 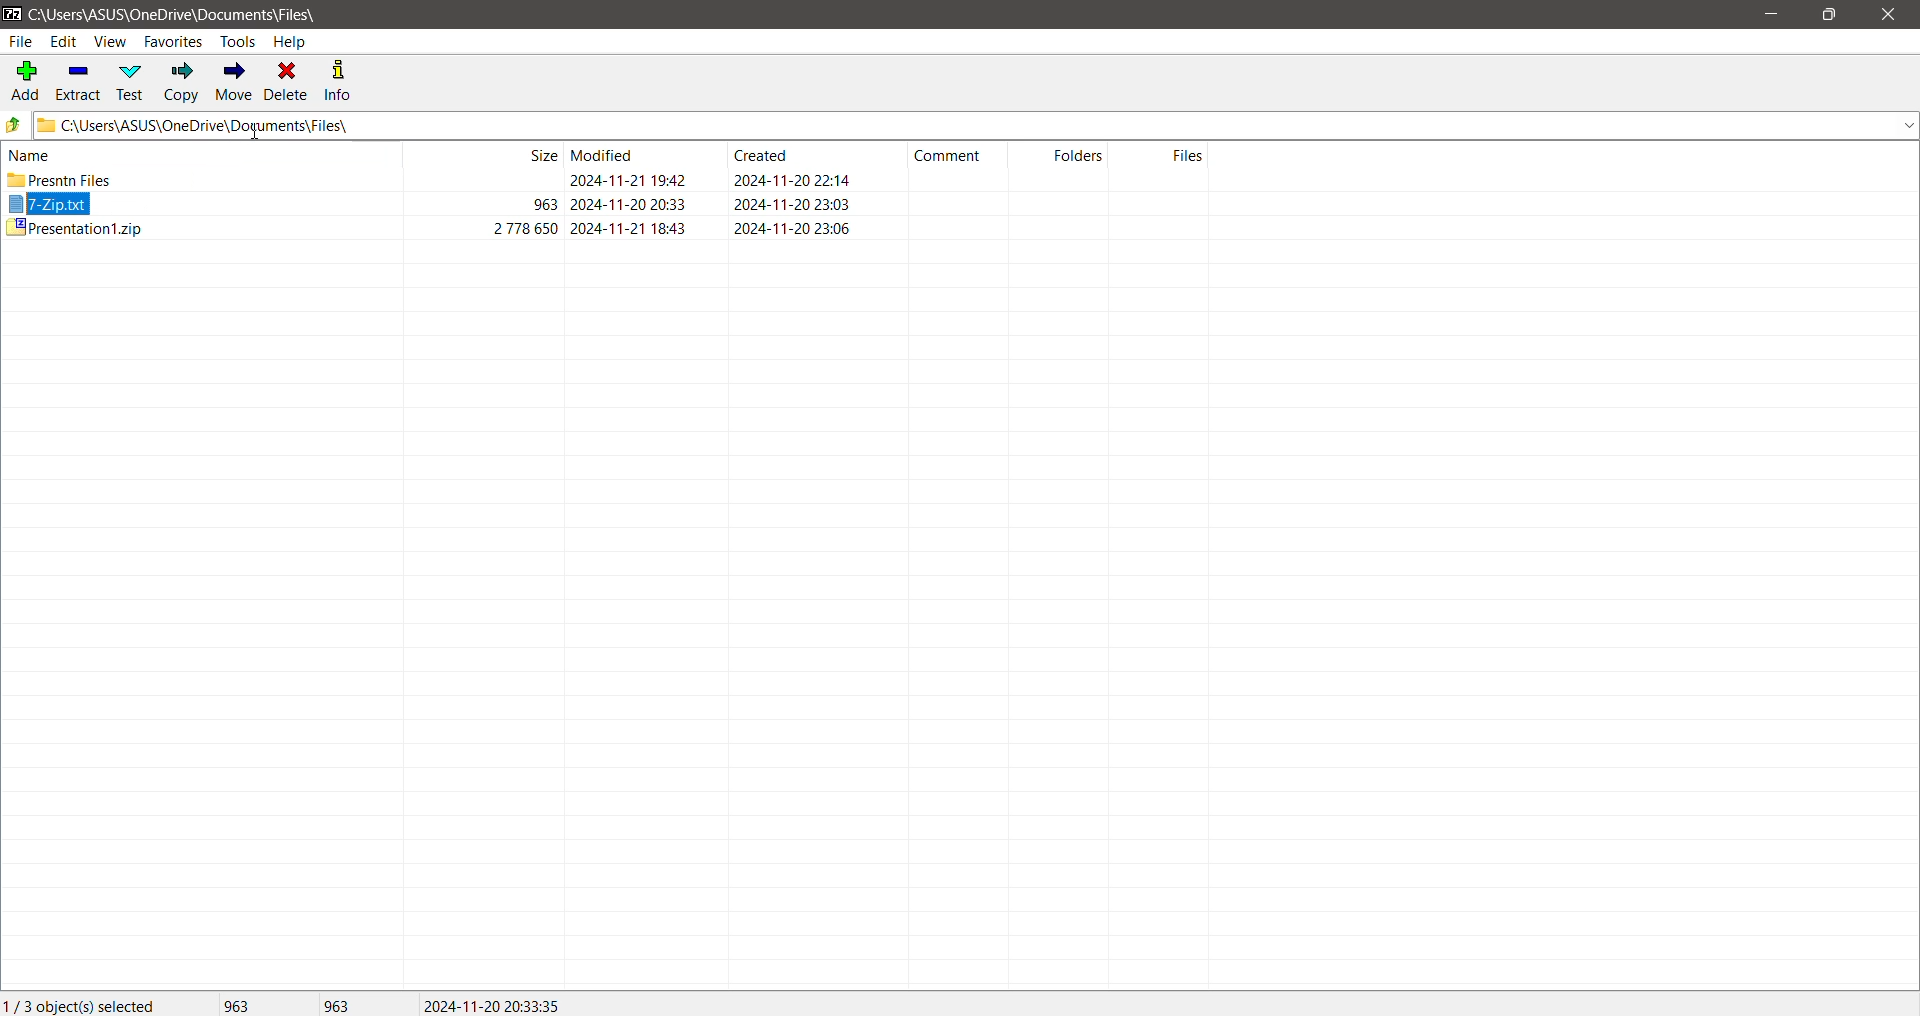 What do you see at coordinates (109, 42) in the screenshot?
I see `View` at bounding box center [109, 42].